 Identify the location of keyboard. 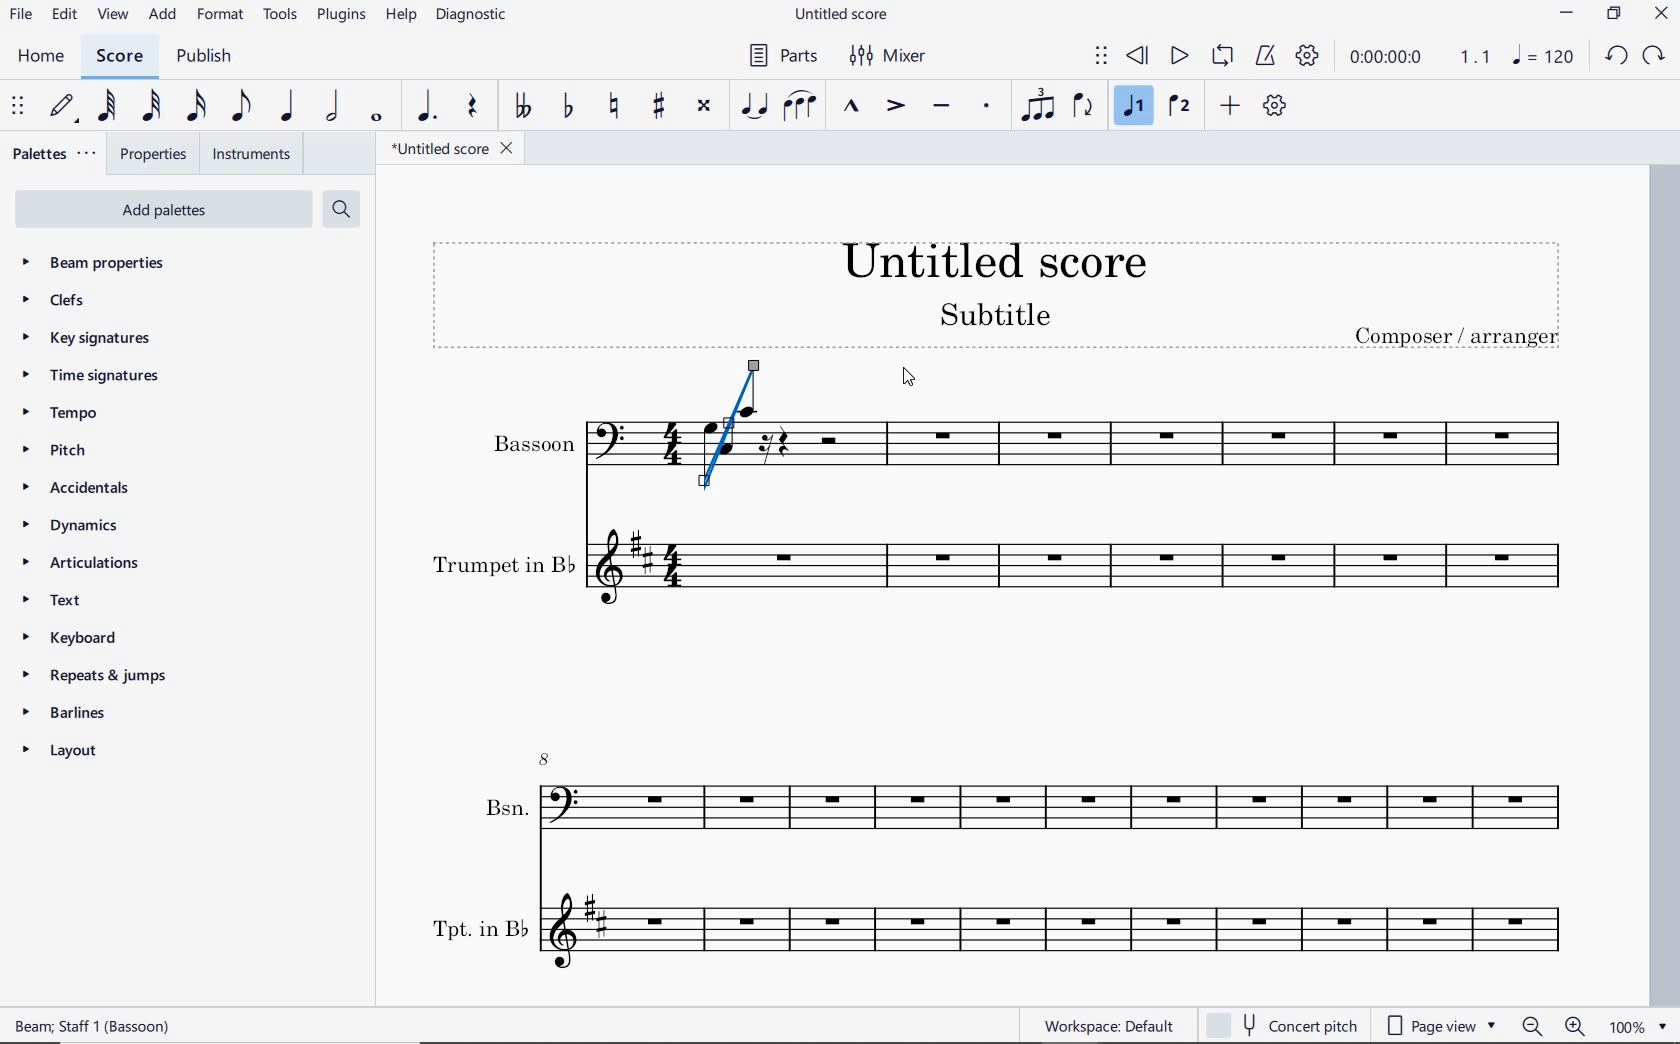
(74, 636).